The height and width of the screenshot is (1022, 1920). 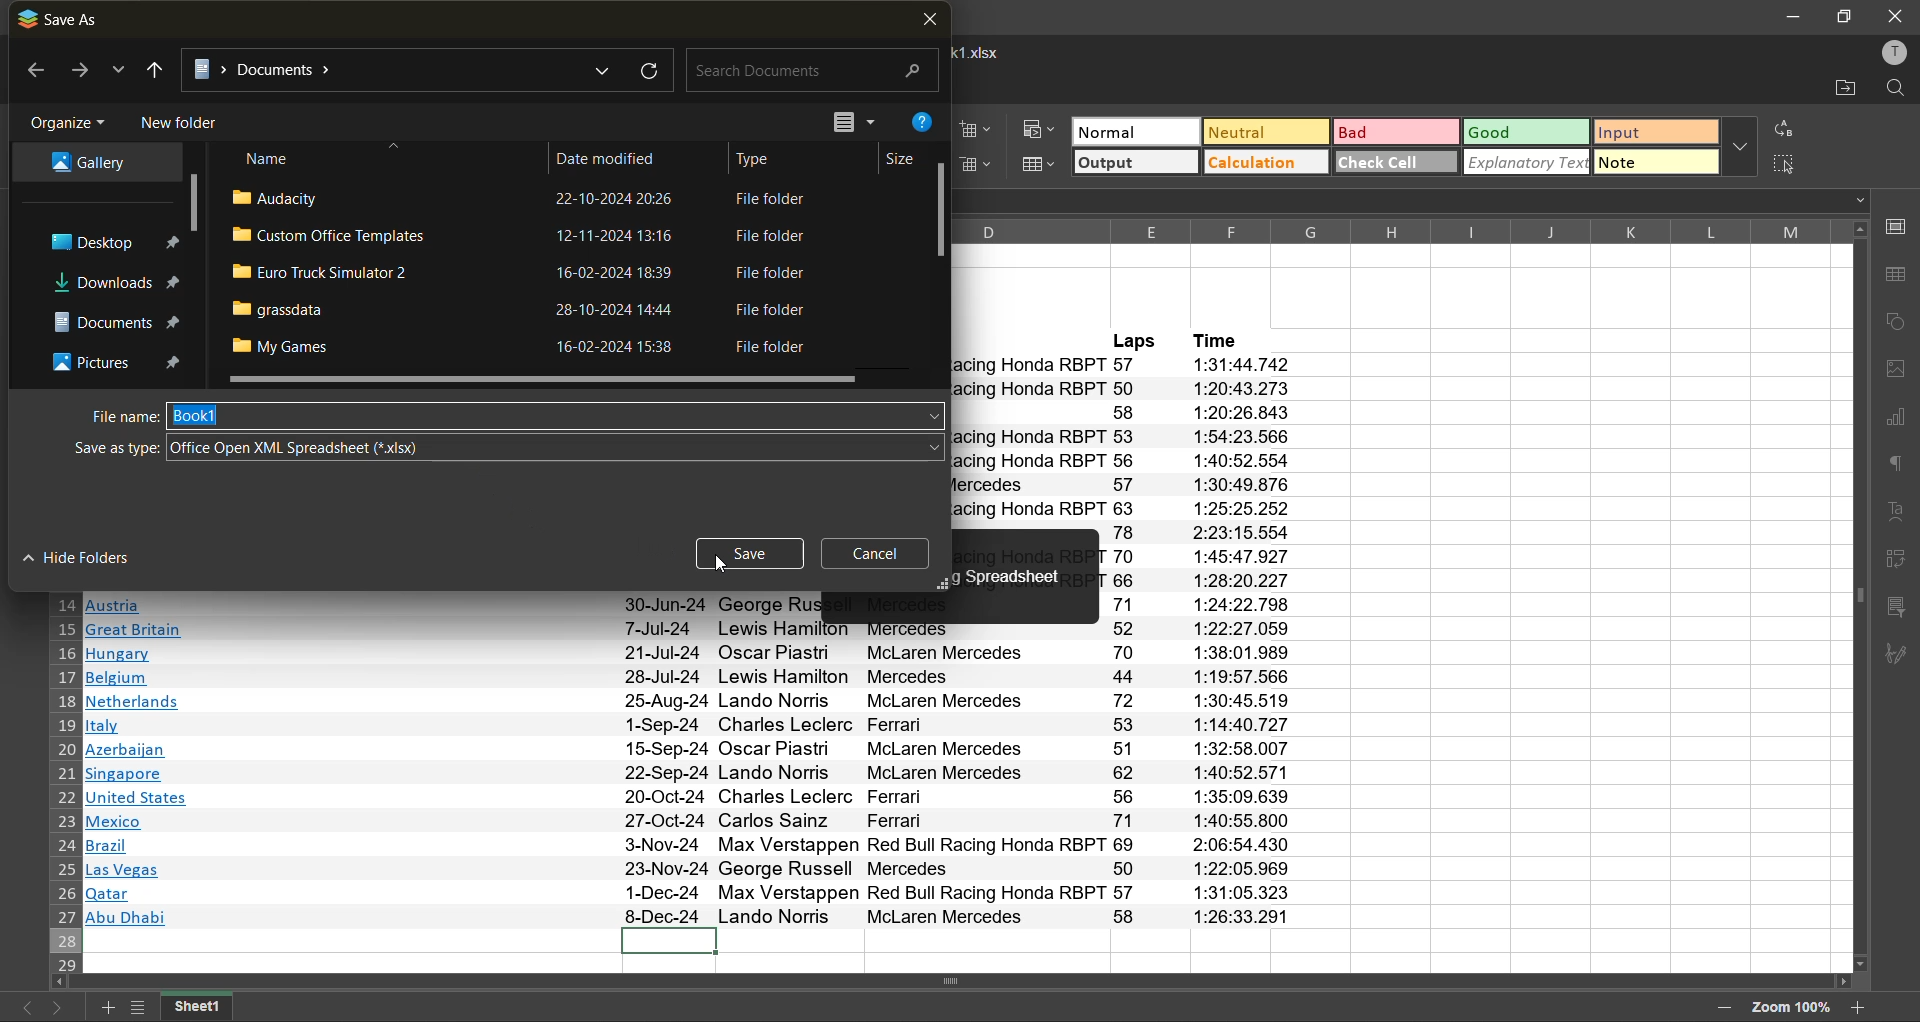 I want to click on add new sheet, so click(x=107, y=1007).